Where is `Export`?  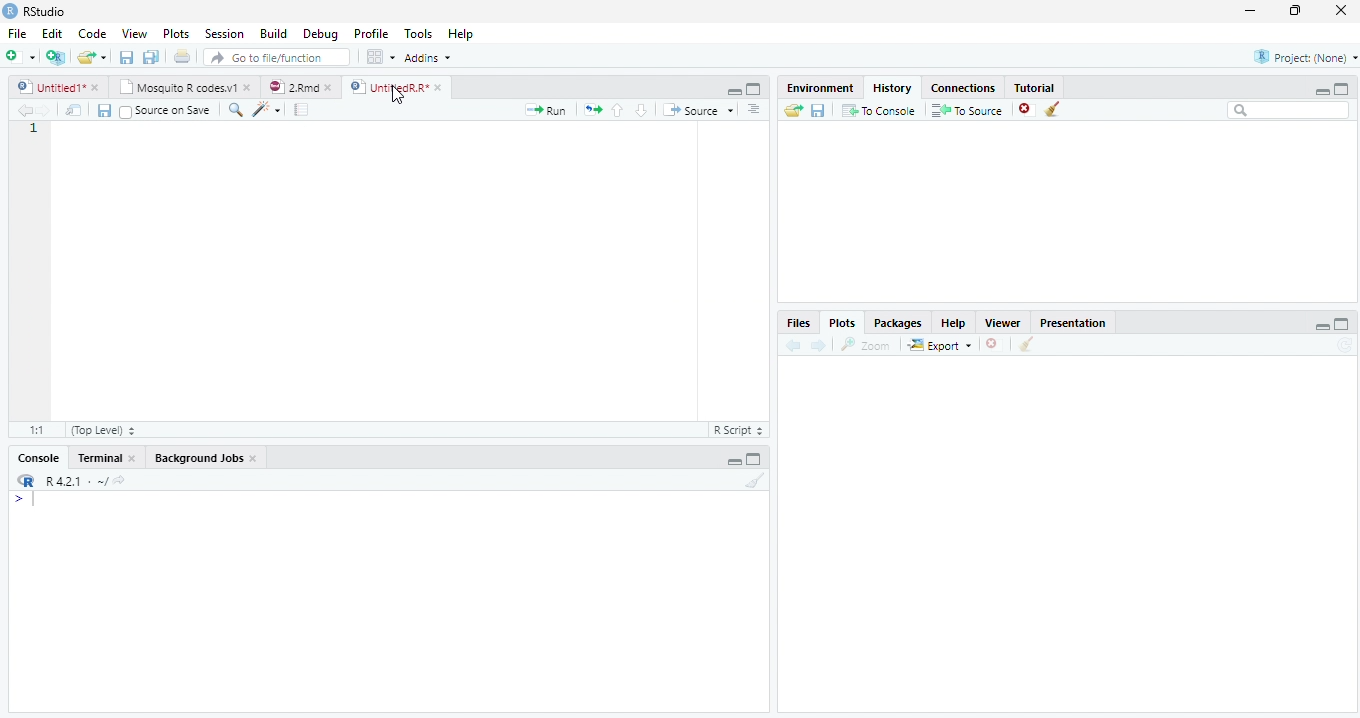
Export is located at coordinates (938, 345).